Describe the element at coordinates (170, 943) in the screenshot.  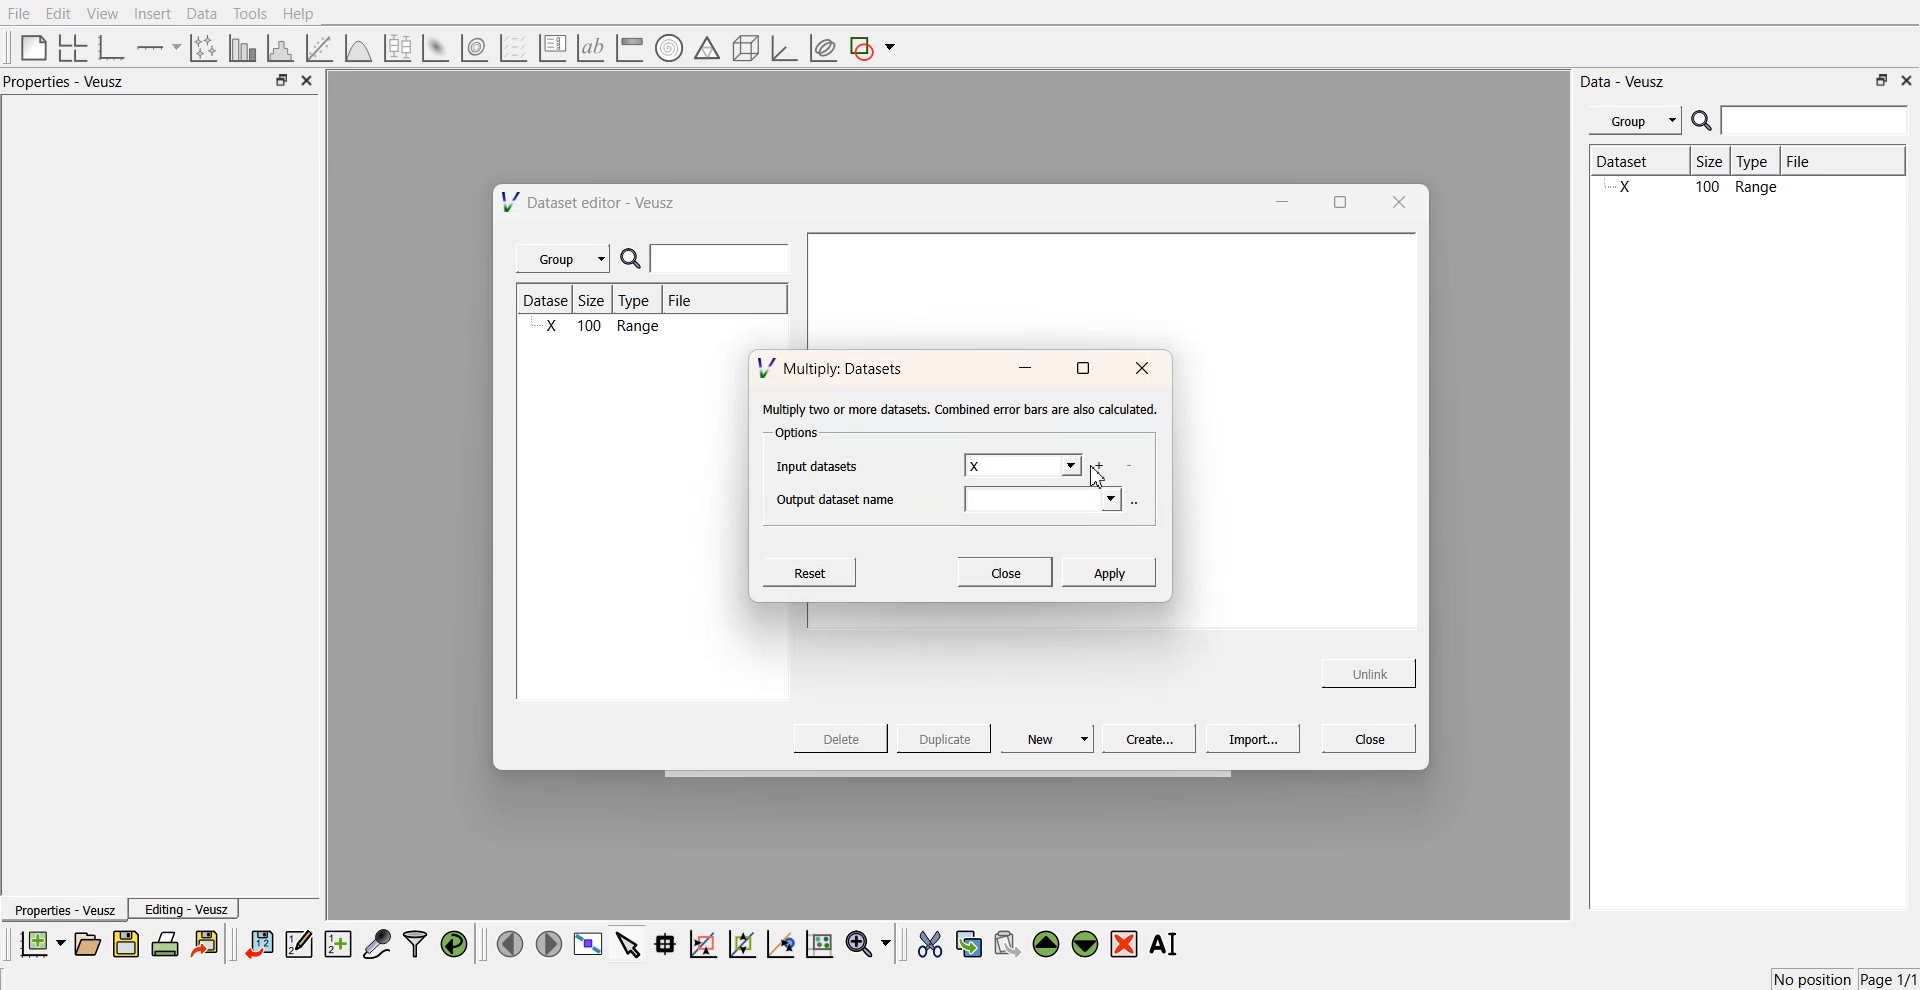
I see `print` at that location.